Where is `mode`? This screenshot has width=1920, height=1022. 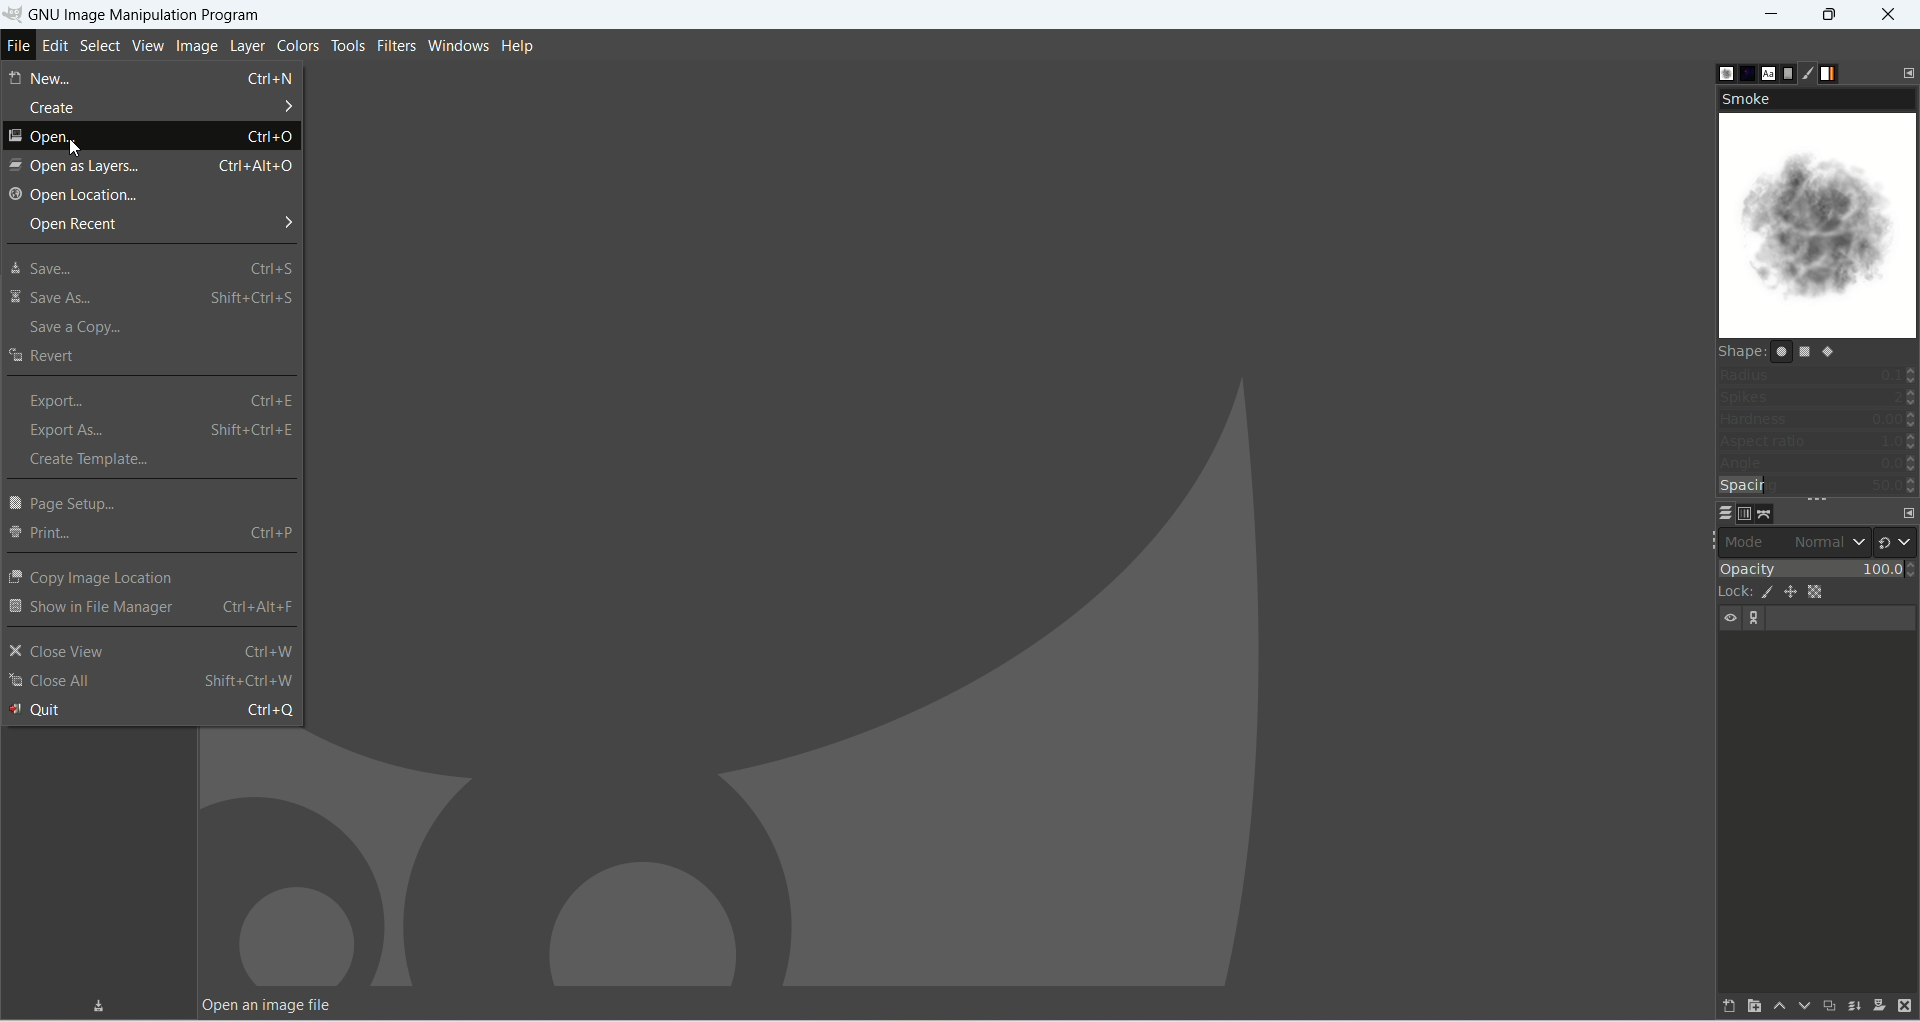 mode is located at coordinates (1749, 542).